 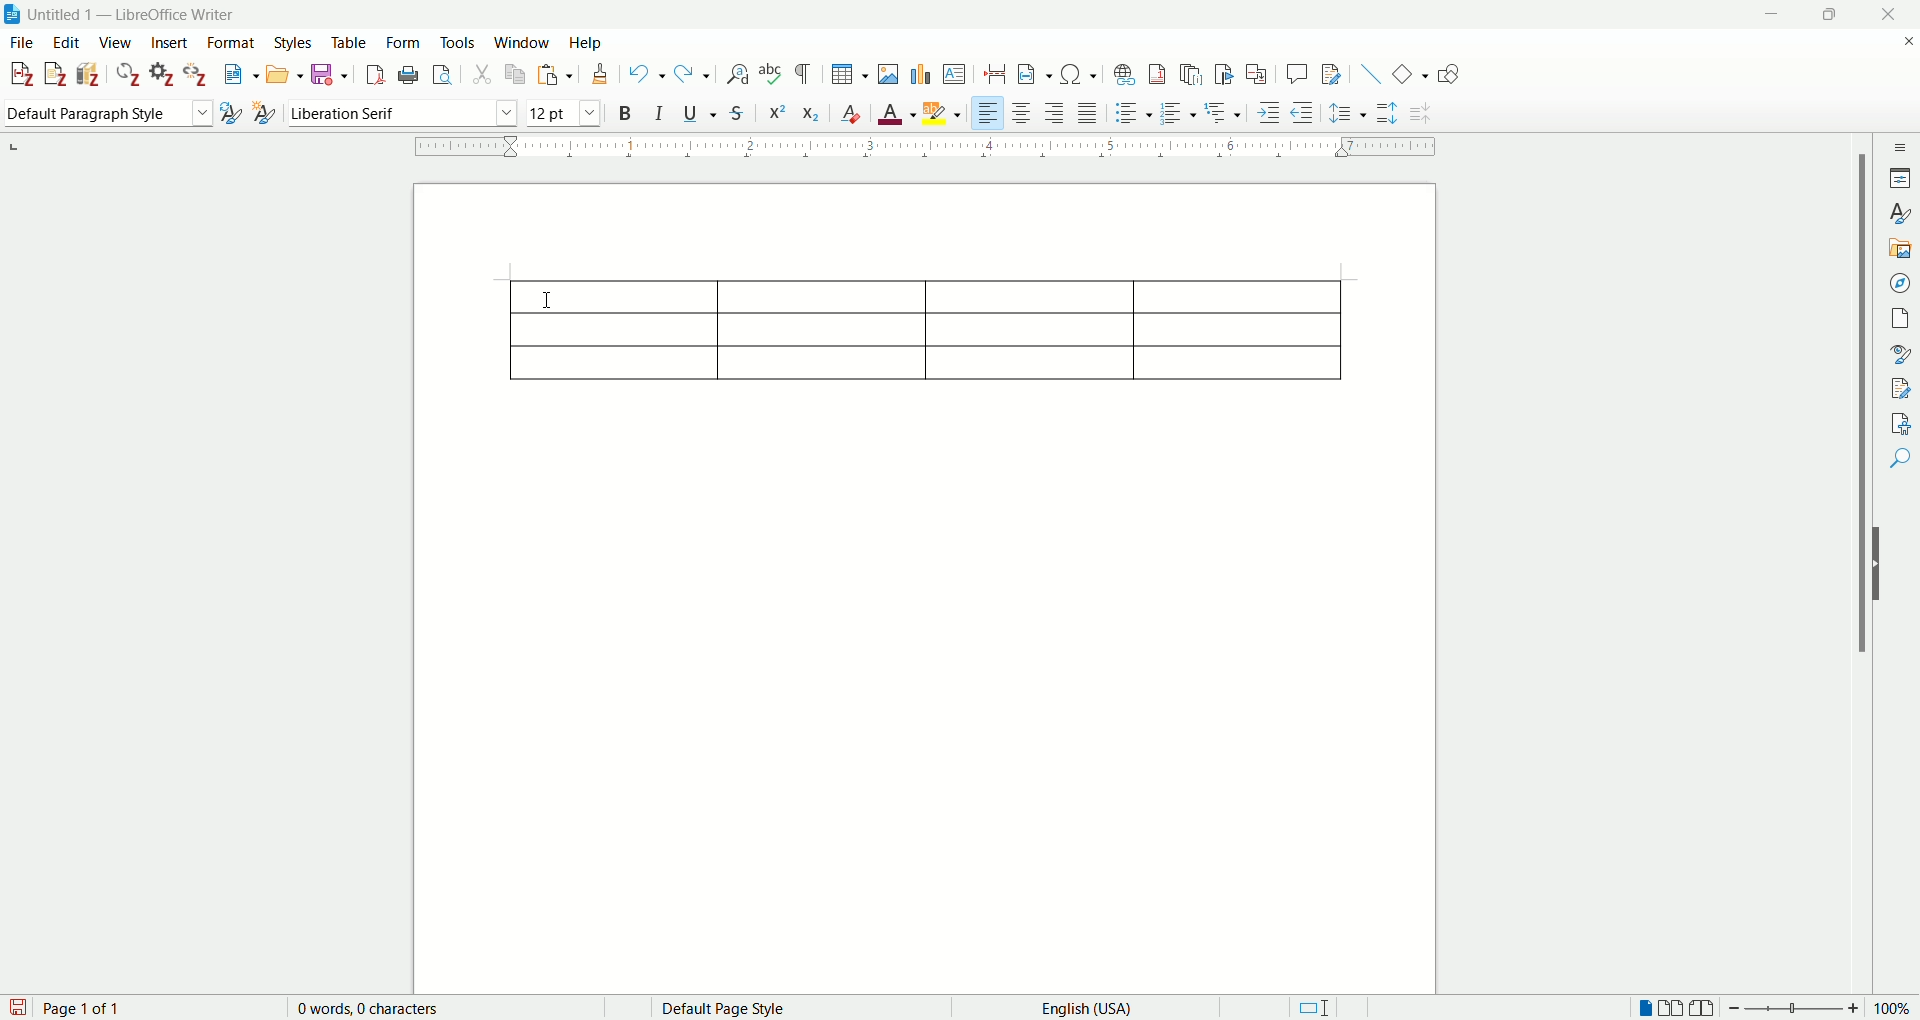 I want to click on document preferences, so click(x=157, y=71).